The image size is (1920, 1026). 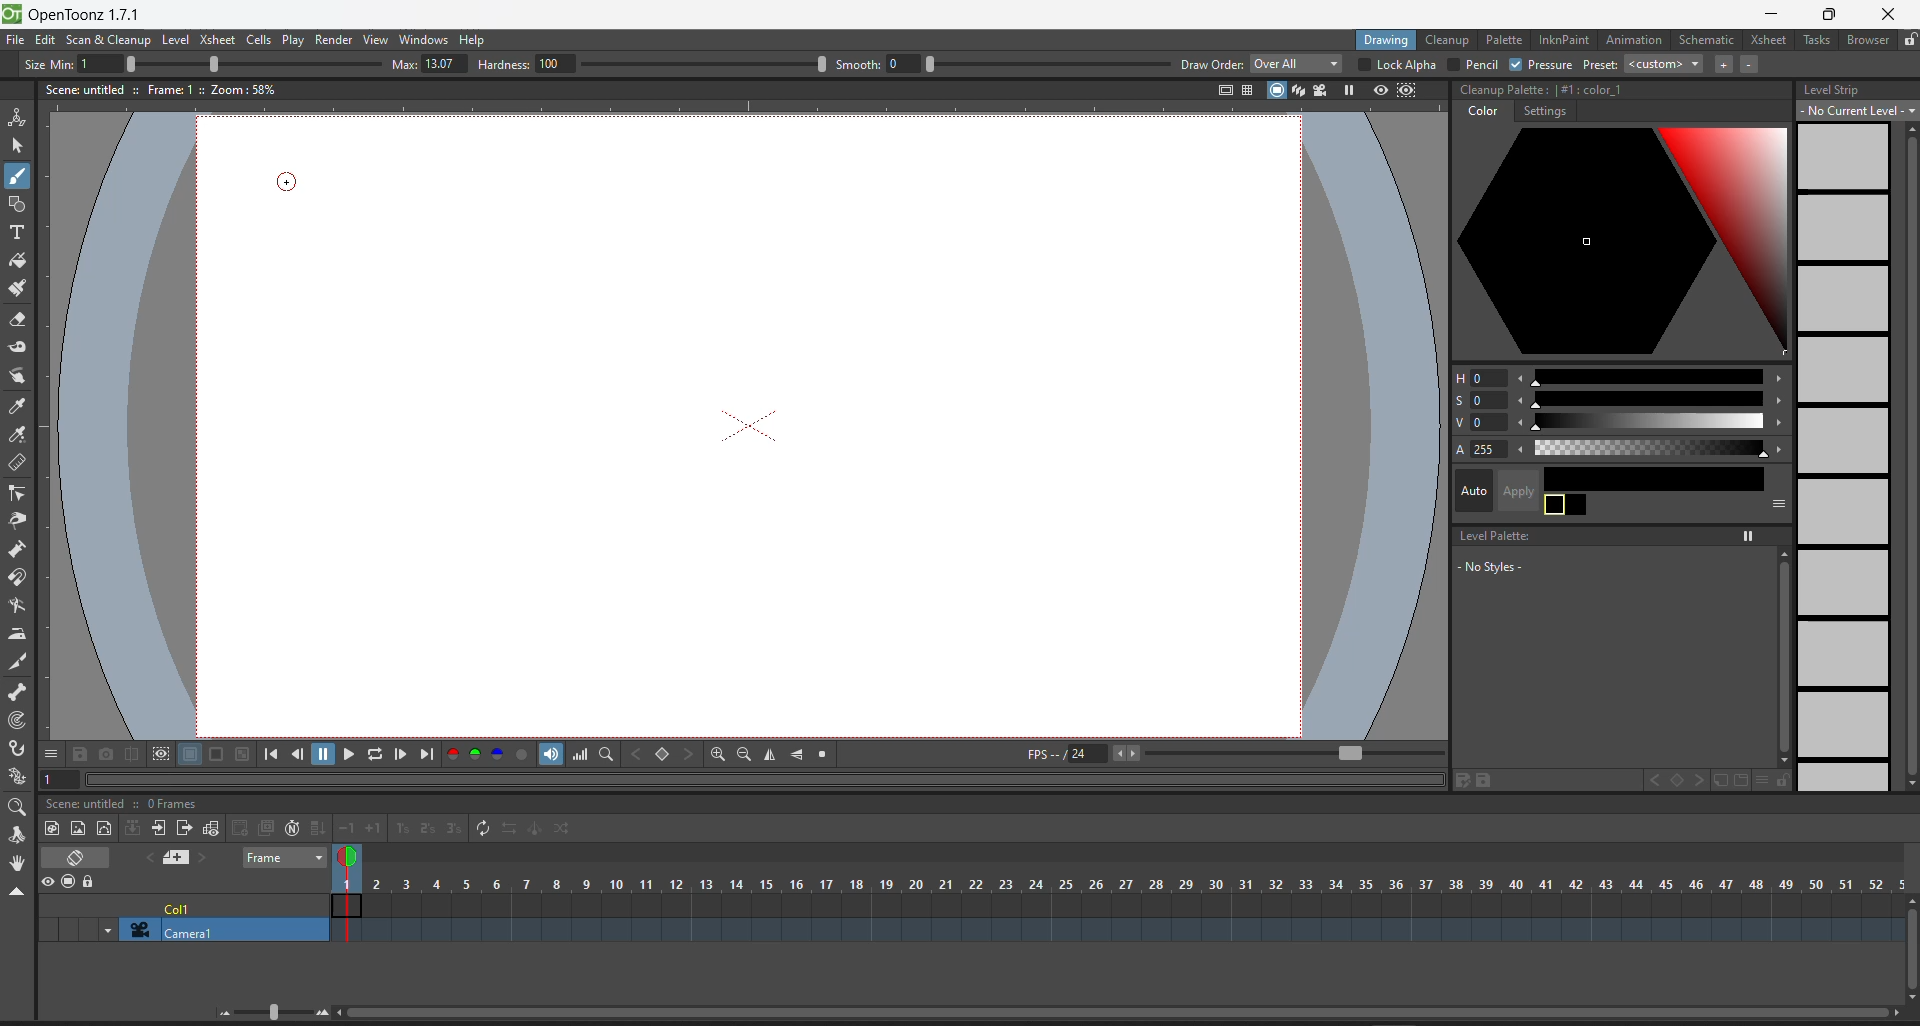 I want to click on slider, so click(x=1647, y=400).